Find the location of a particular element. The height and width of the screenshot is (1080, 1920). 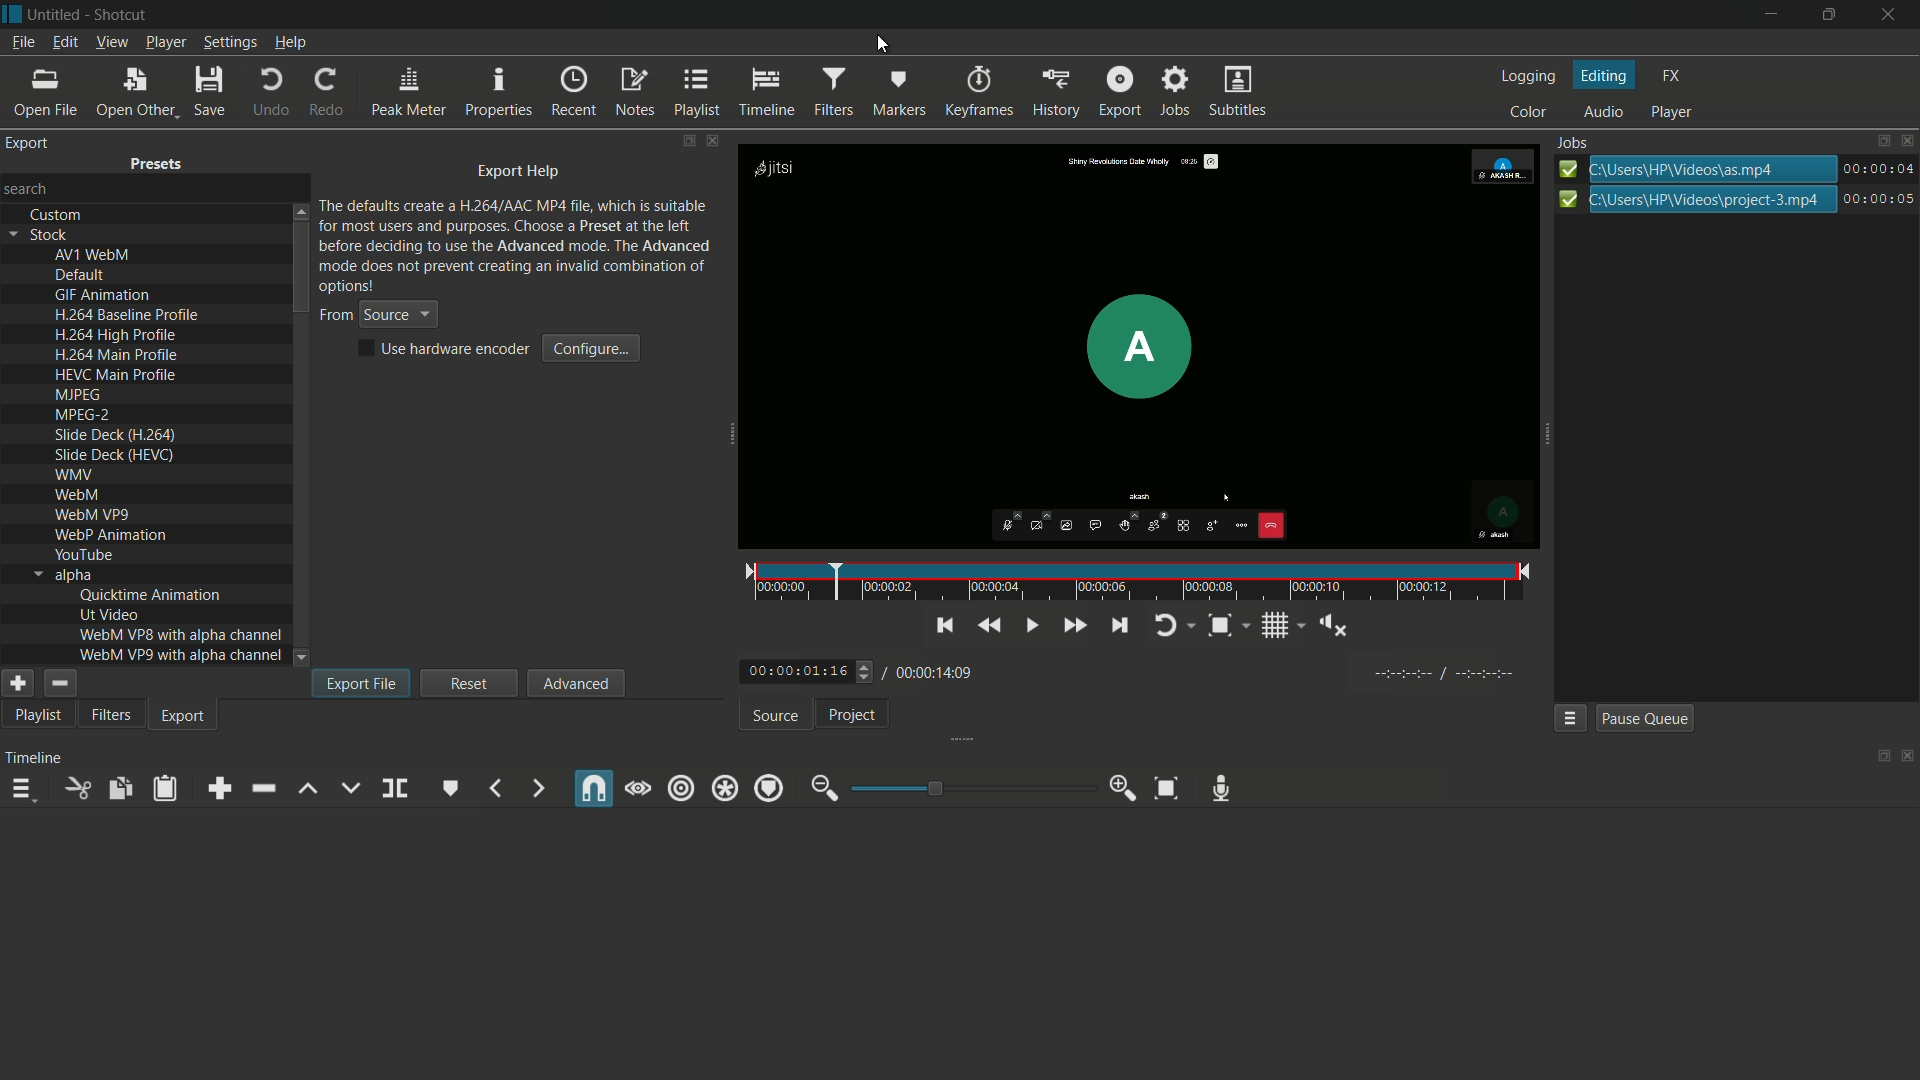

search
Custom =
~ Stock

AV1 WebM

Default

GIF Animation

H.264 Baseline Profile

H.264 High Profile

H.264 Main Profile

HEVC Main Profile

MIPEG

MPEG-2

Slide Deck (H.264)

Slide Deck (HEVC)

wmv

WebM

WebM VP9

WebP Animation

YouTube

~ alpha

Quicktime Animation
Ut Video
WebM VP8 with alpha channel
WebM VP9 with alpha channel |v is located at coordinates (149, 418).